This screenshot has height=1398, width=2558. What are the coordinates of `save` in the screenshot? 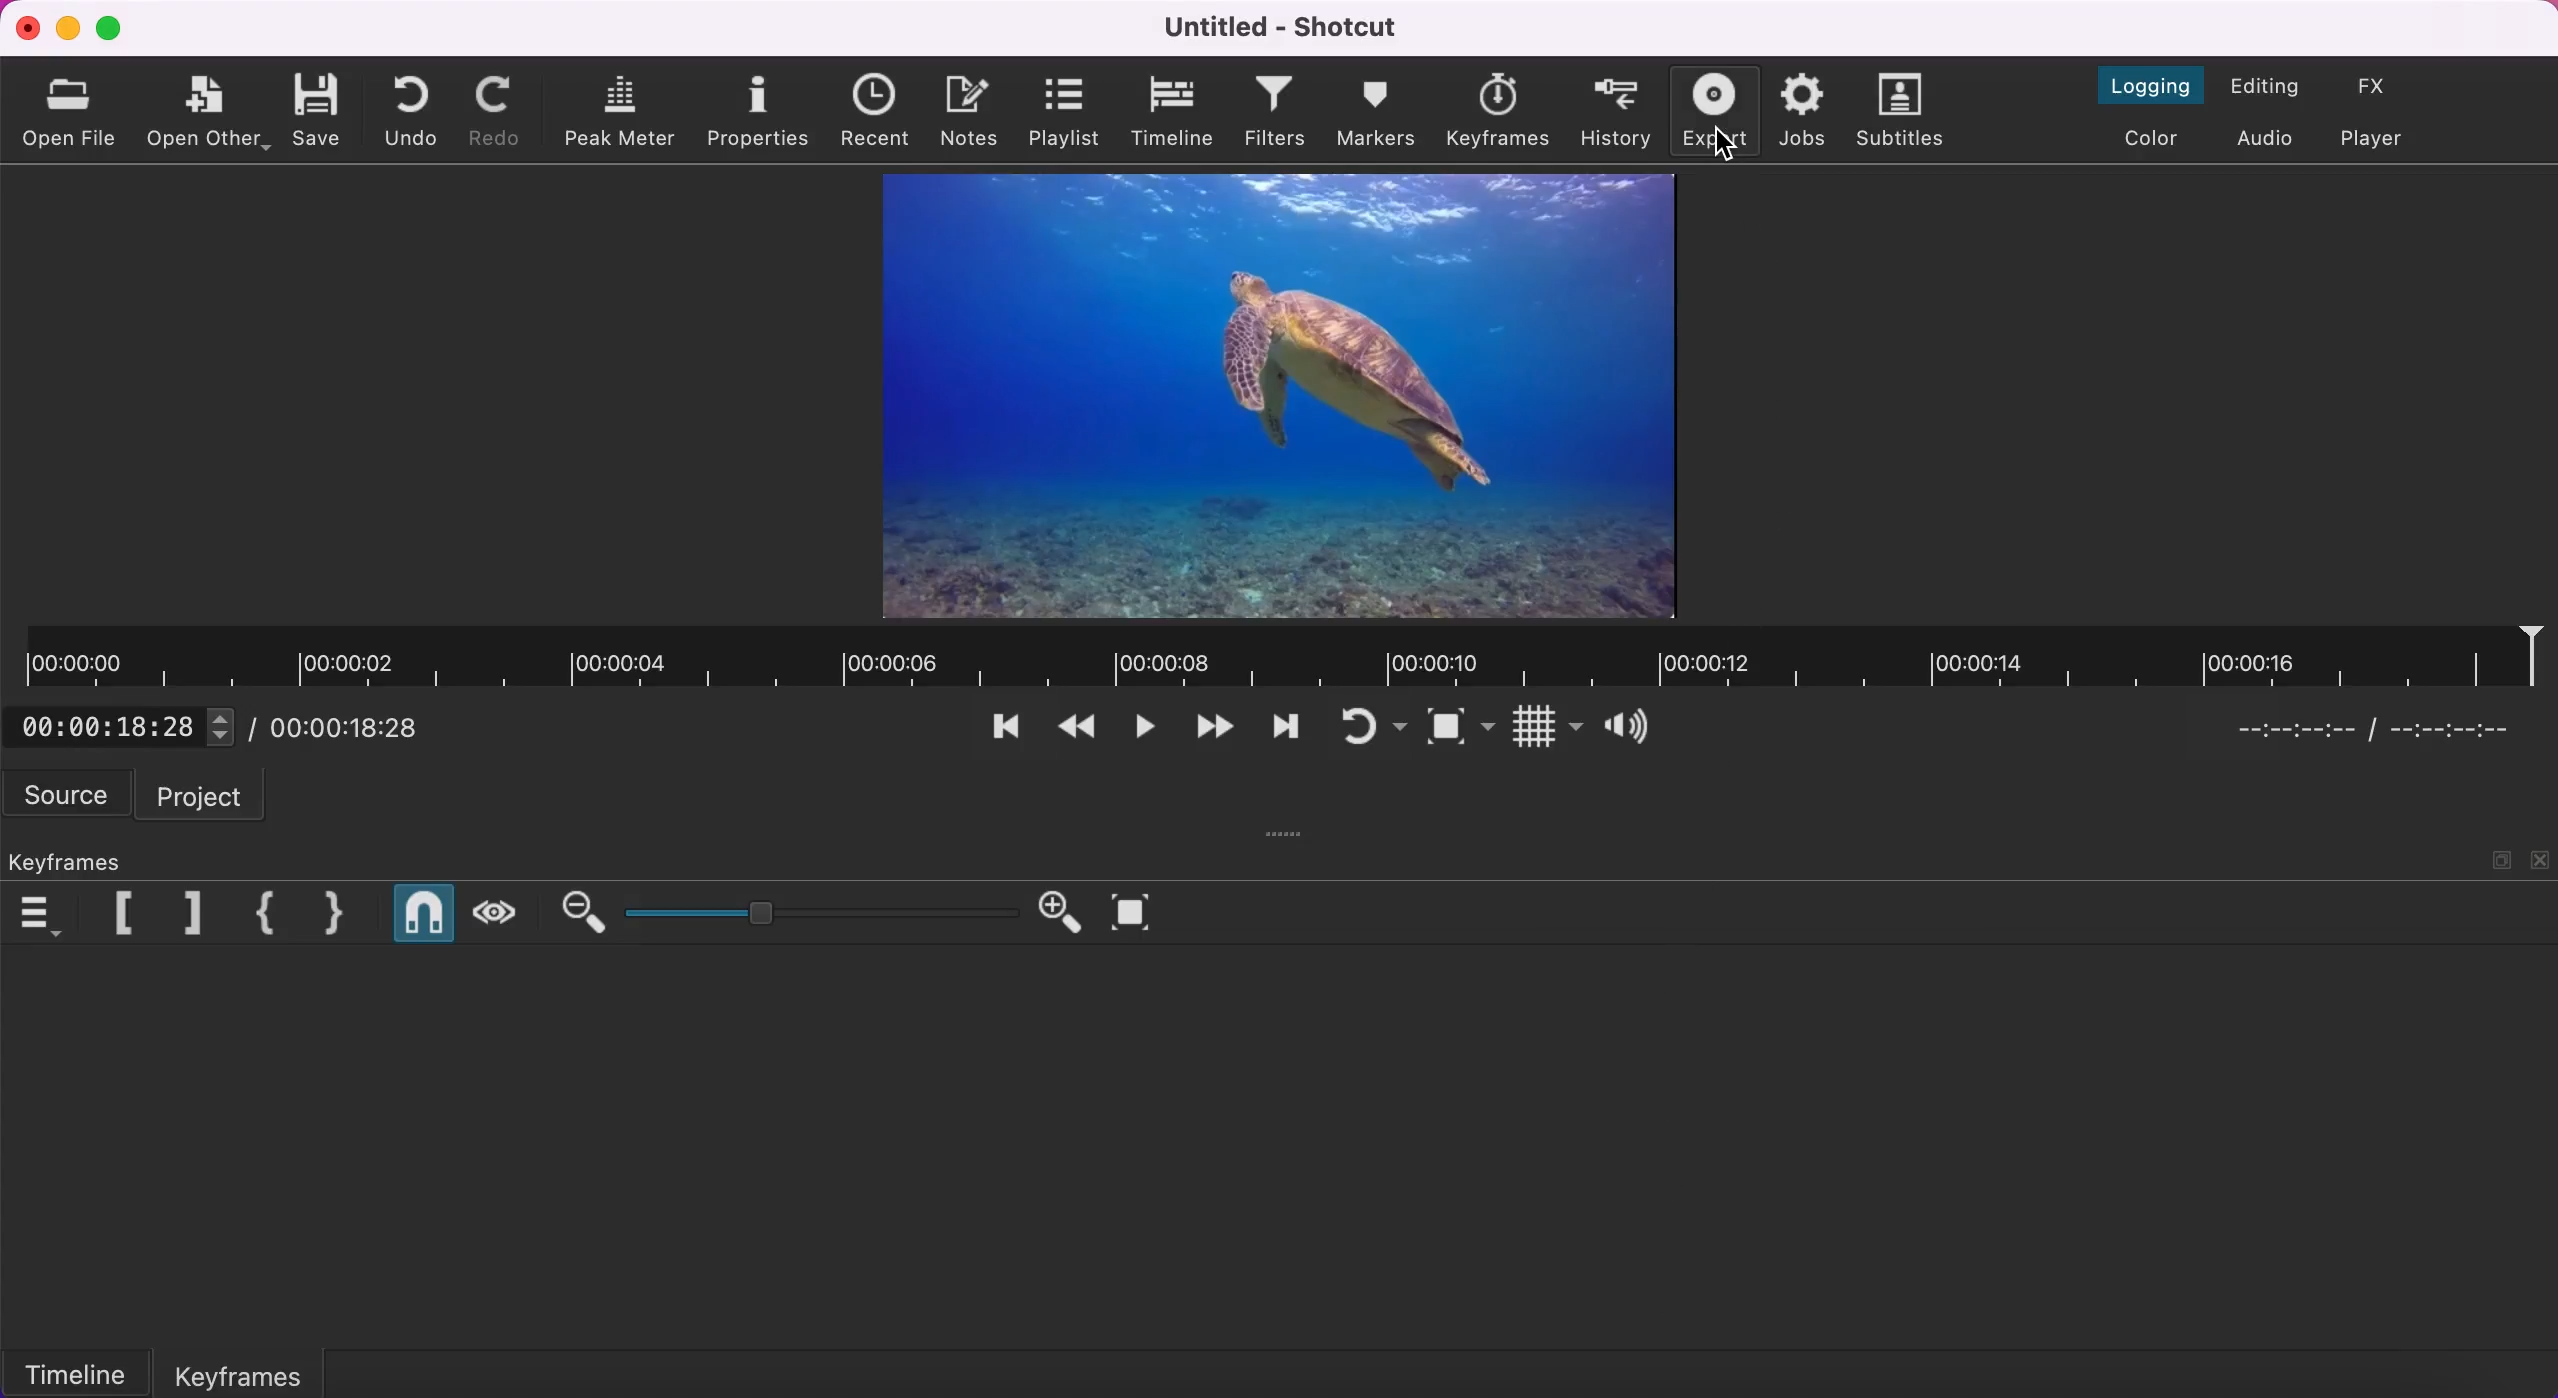 It's located at (317, 106).